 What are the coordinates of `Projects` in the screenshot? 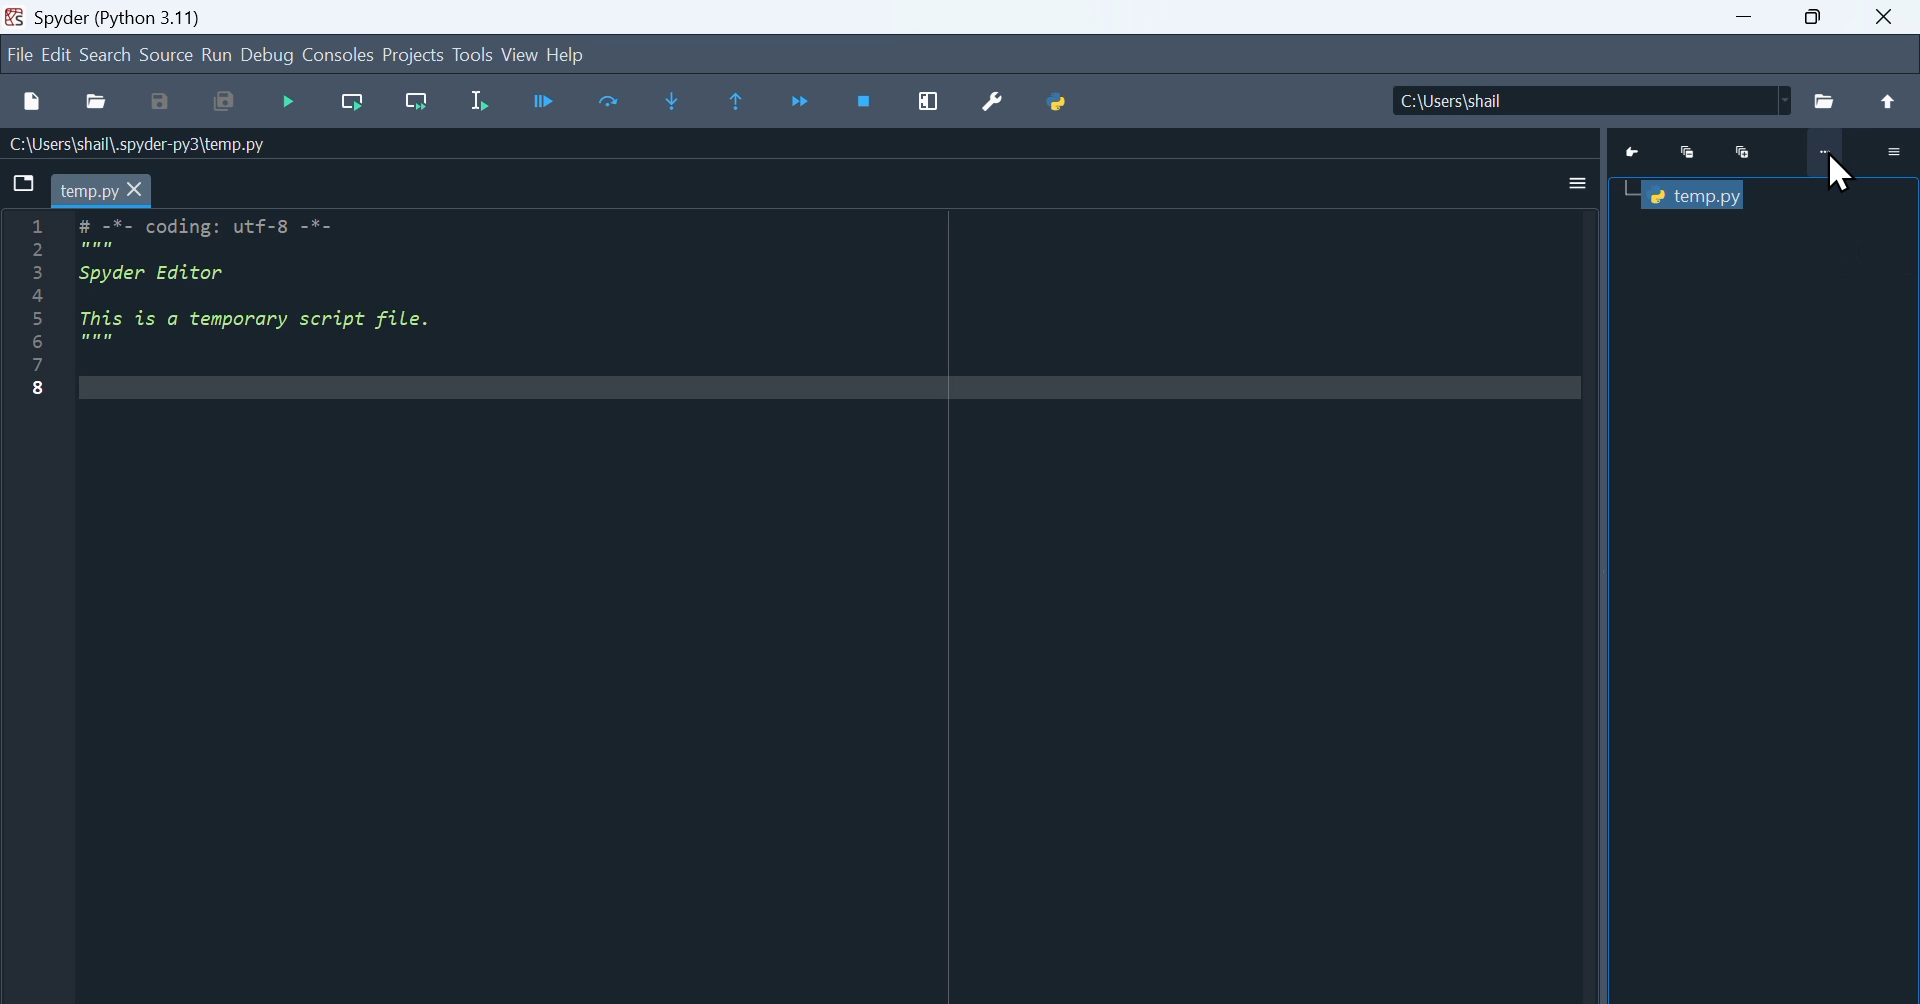 It's located at (411, 55).